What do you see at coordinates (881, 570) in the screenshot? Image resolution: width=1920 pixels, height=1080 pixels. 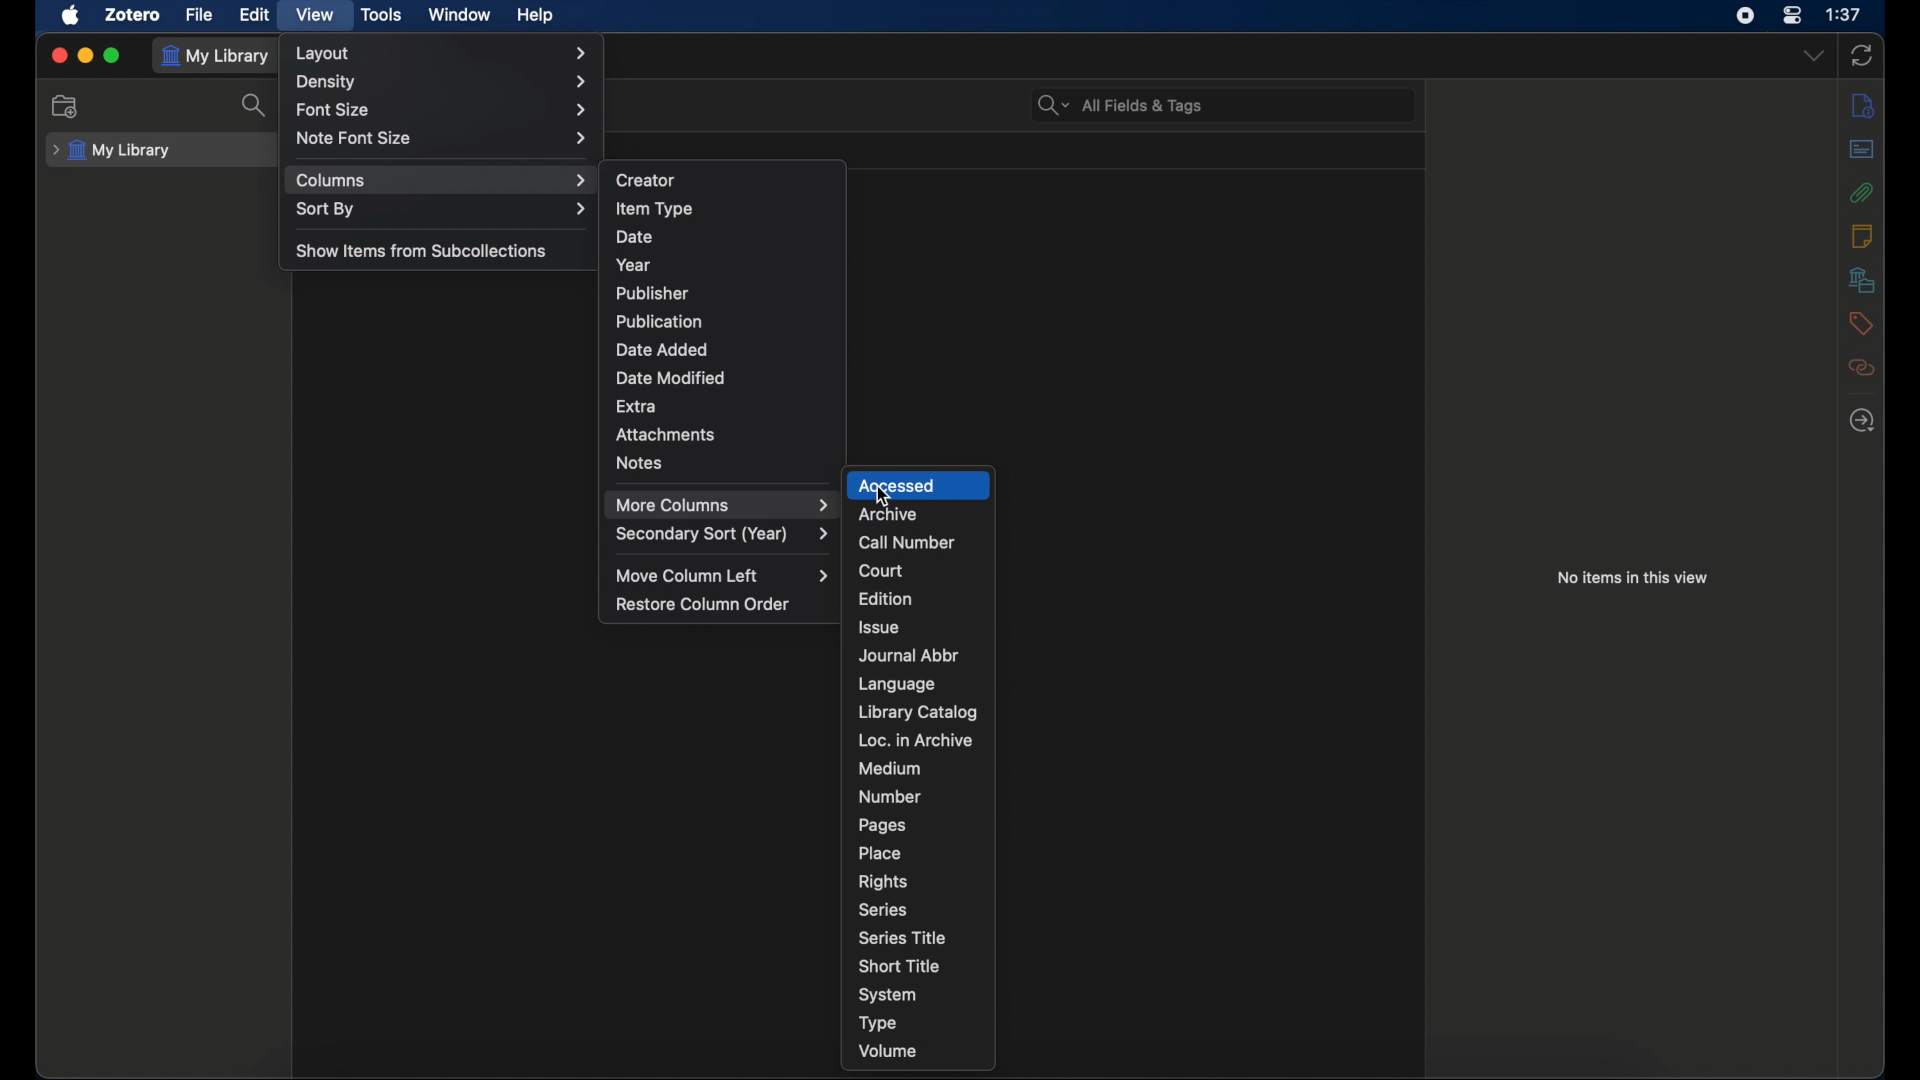 I see `court` at bounding box center [881, 570].